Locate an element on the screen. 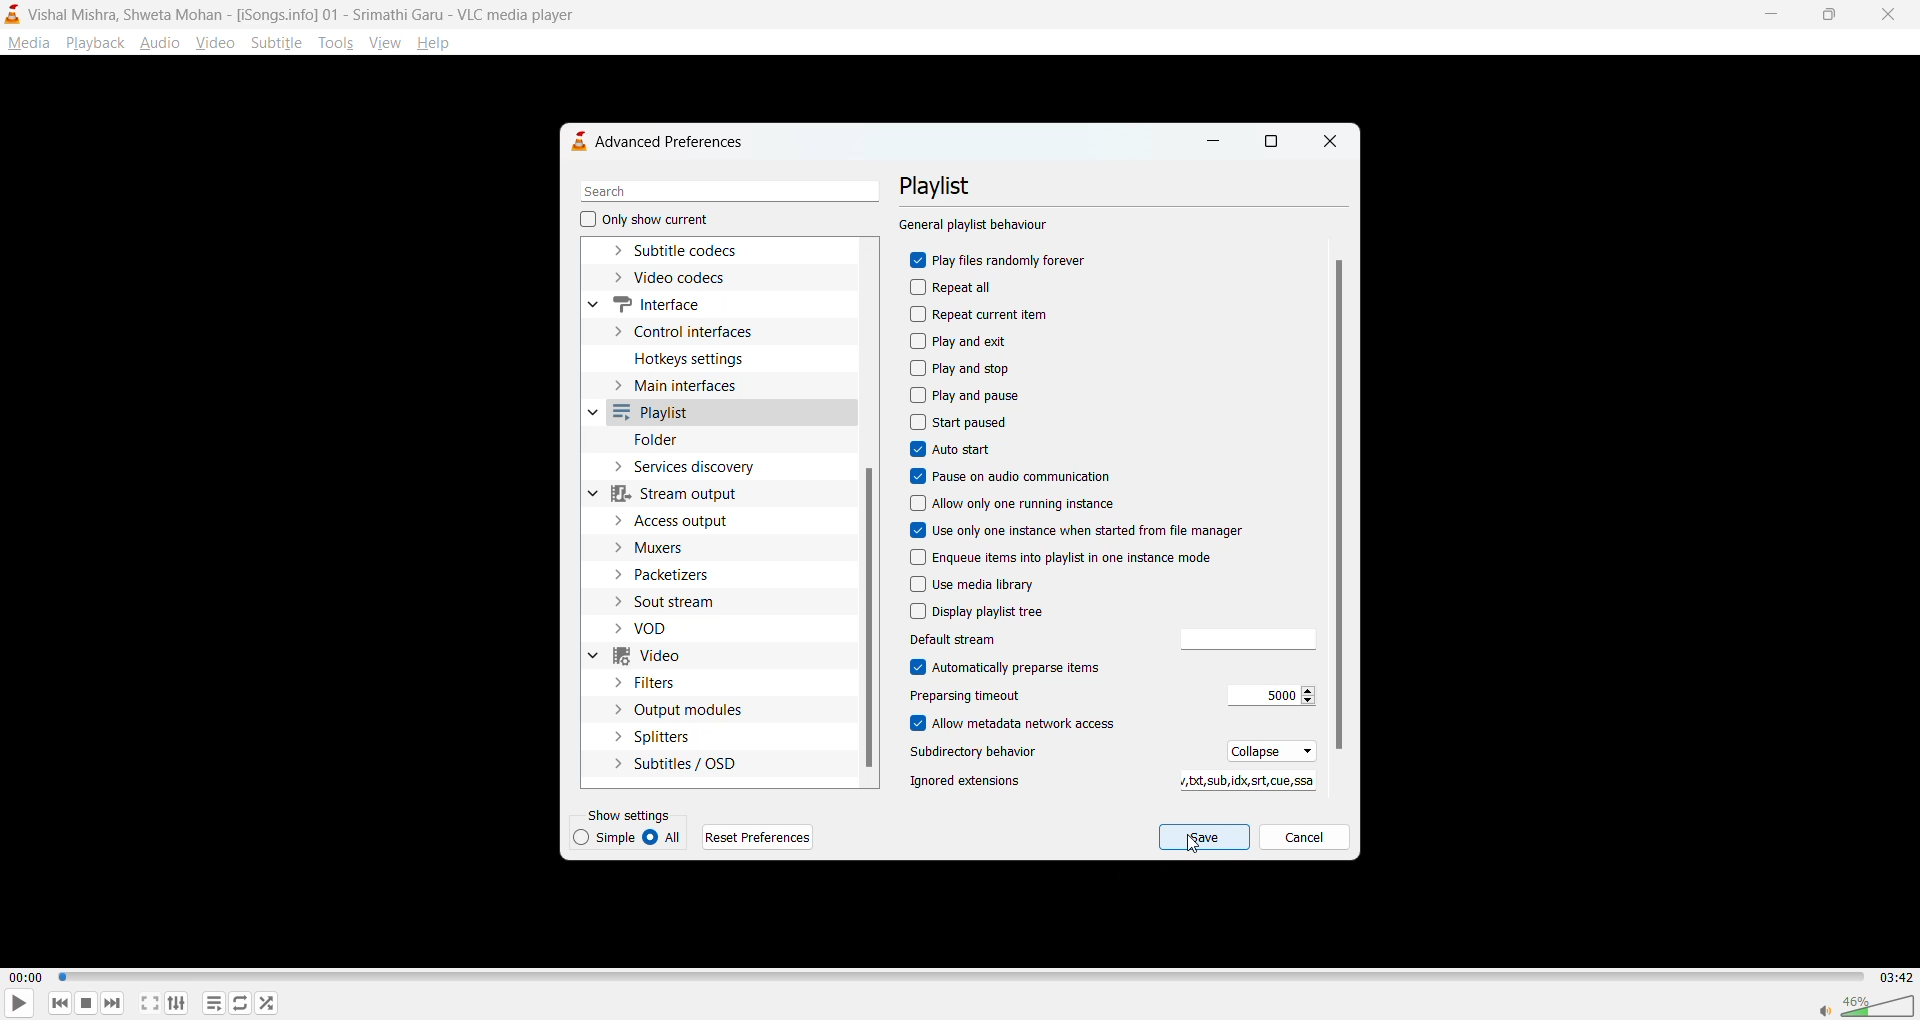 This screenshot has width=1920, height=1020. hotkeys settings is located at coordinates (695, 357).